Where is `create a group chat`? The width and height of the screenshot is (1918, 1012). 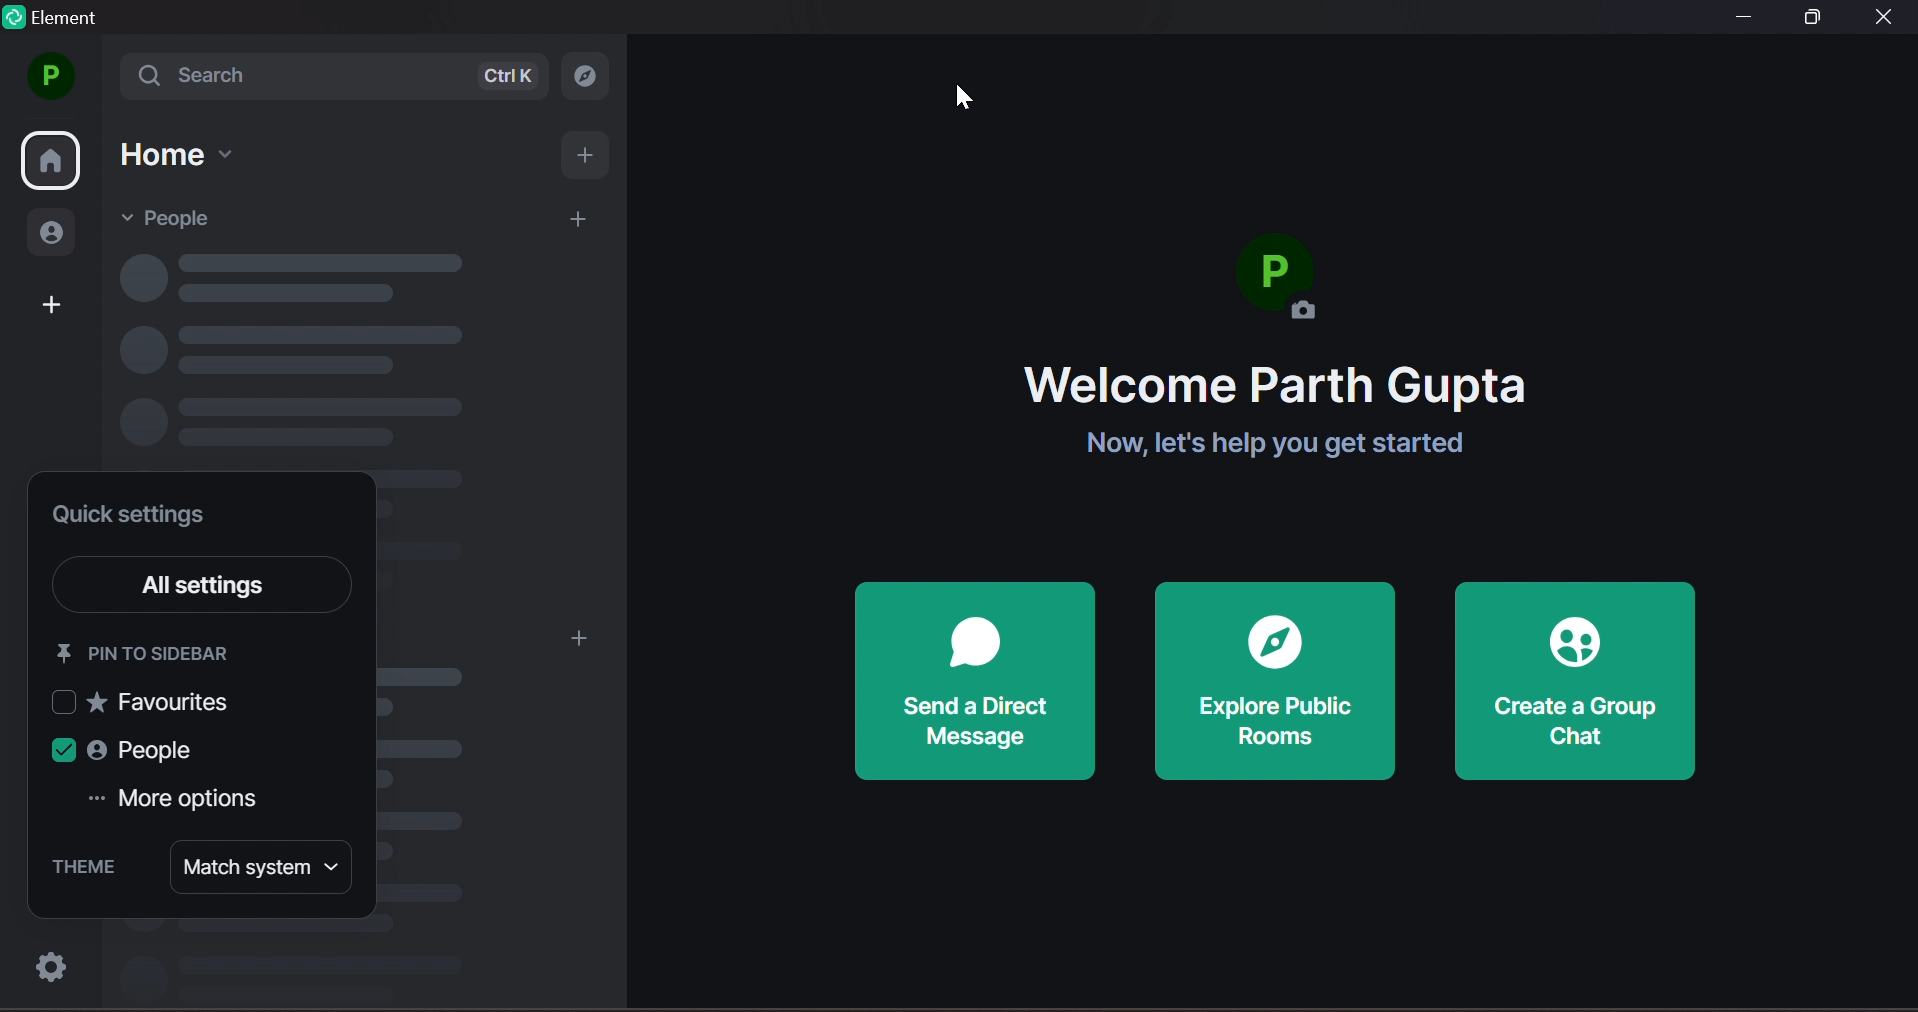
create a group chat is located at coordinates (1577, 682).